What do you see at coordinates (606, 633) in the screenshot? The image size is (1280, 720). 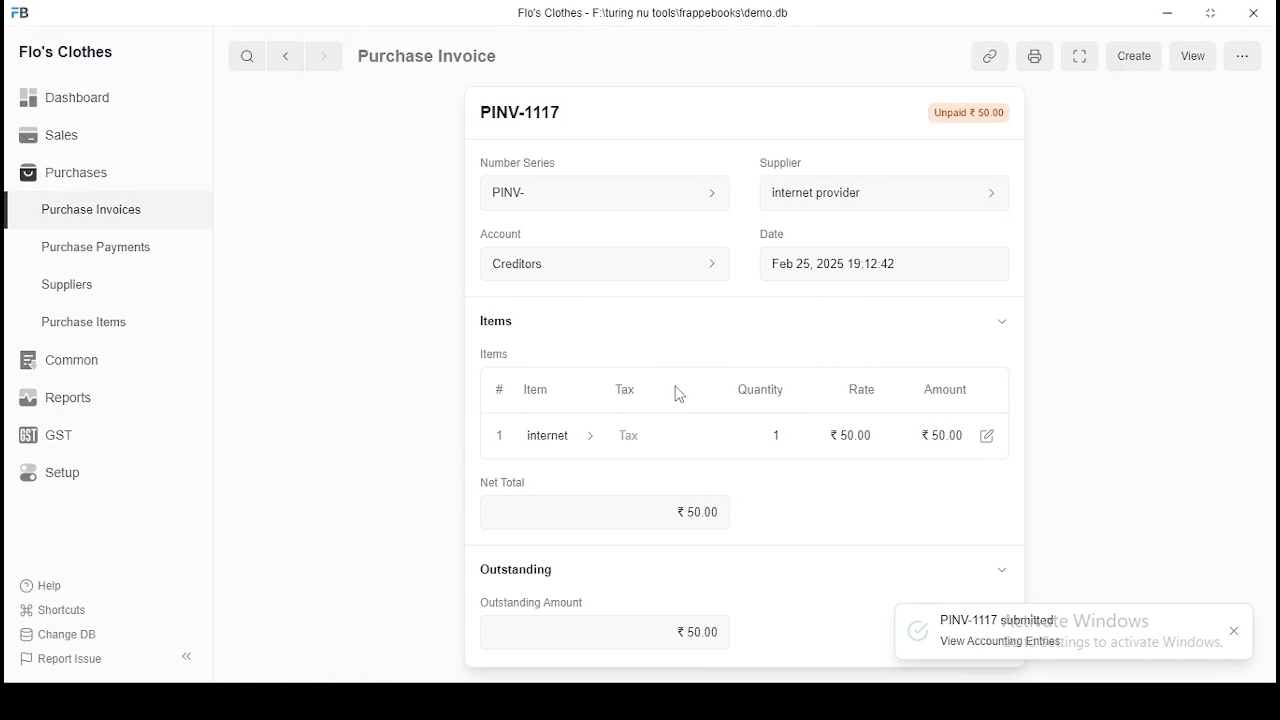 I see `50.00` at bounding box center [606, 633].